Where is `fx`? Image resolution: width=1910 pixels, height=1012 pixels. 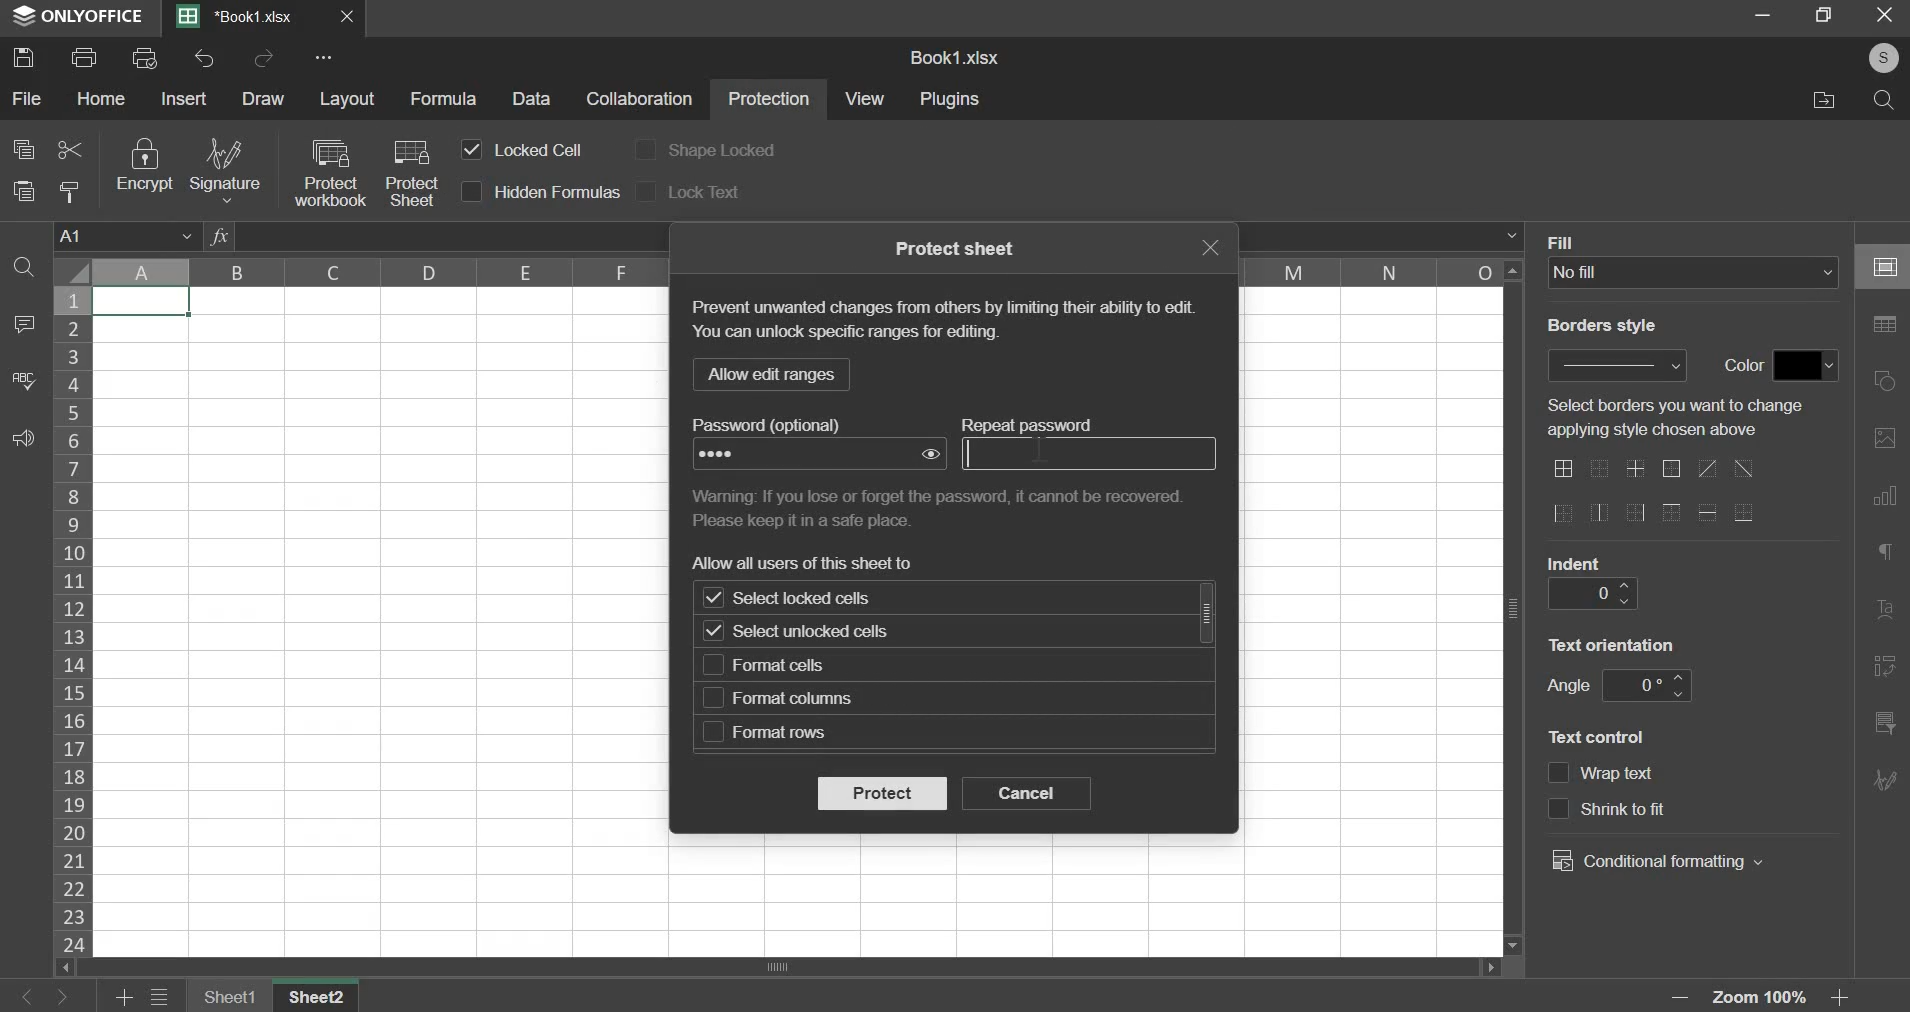 fx is located at coordinates (219, 236).